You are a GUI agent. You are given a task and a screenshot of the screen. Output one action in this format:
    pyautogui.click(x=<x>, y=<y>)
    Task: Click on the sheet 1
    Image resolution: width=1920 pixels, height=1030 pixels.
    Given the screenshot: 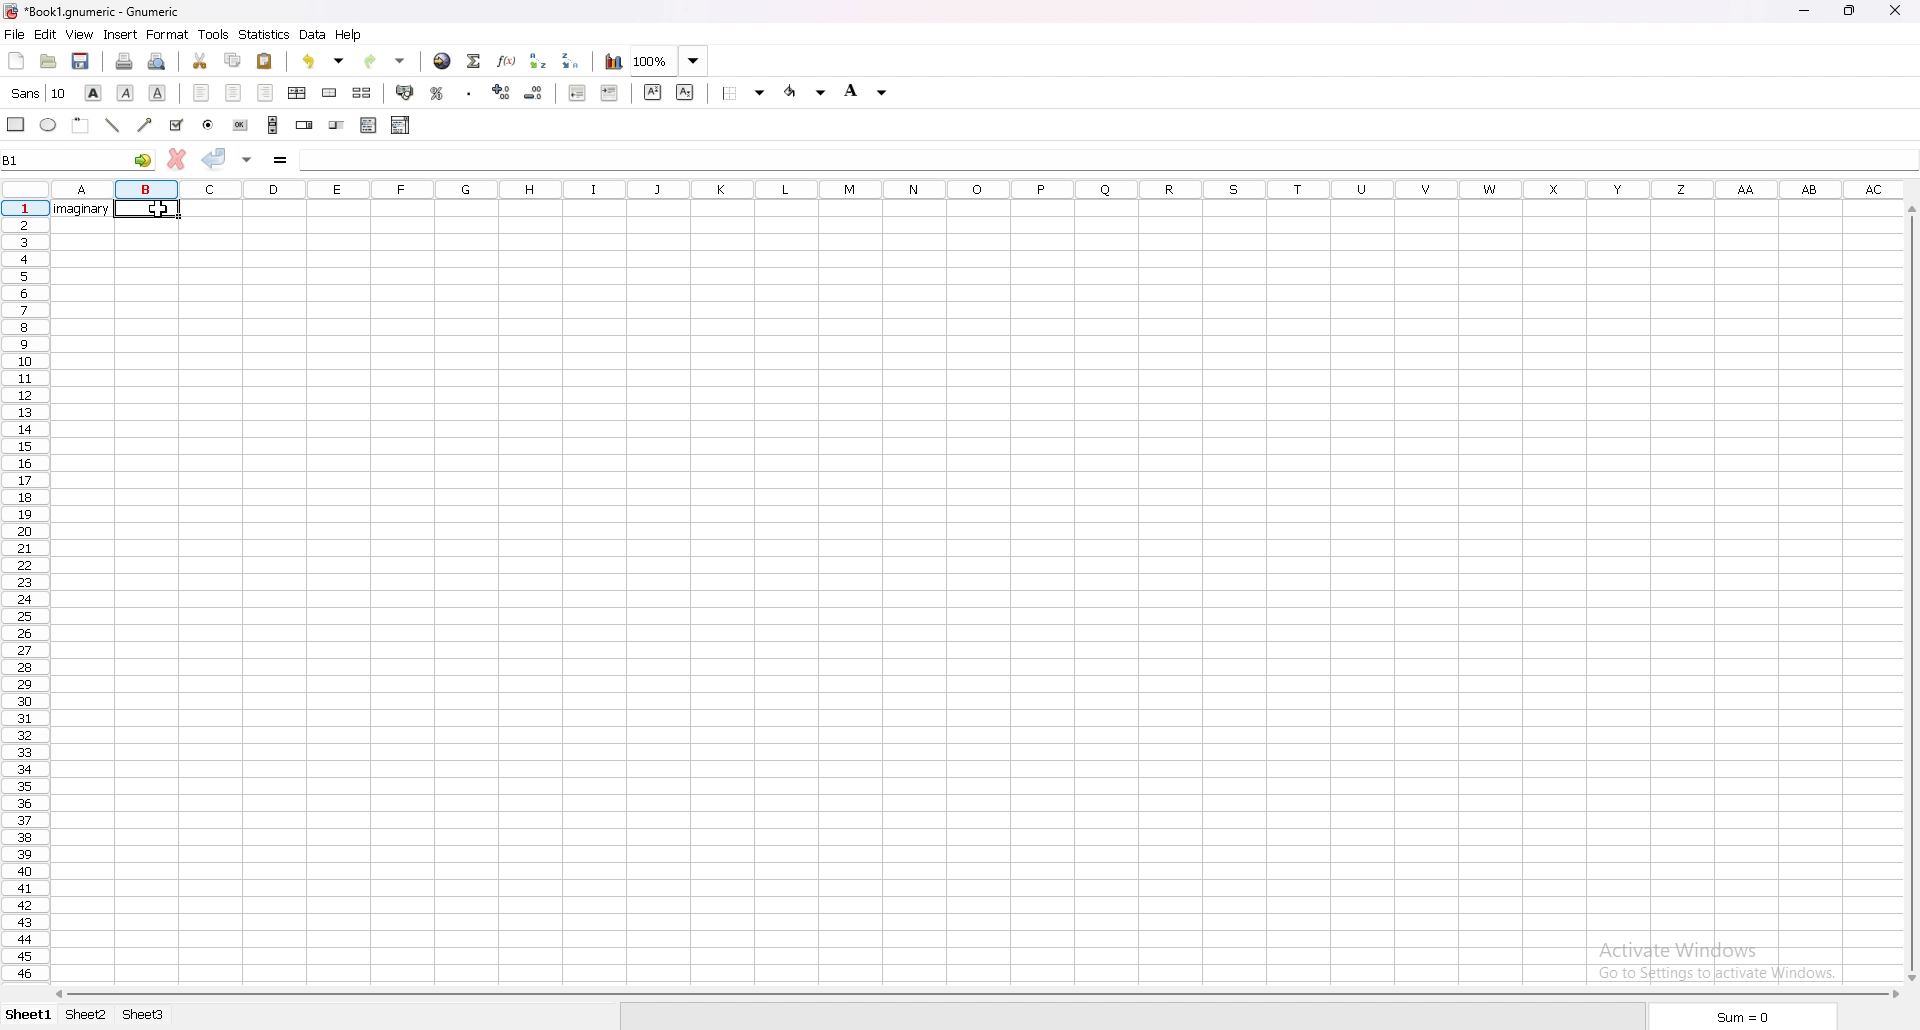 What is the action you would take?
    pyautogui.click(x=31, y=1015)
    